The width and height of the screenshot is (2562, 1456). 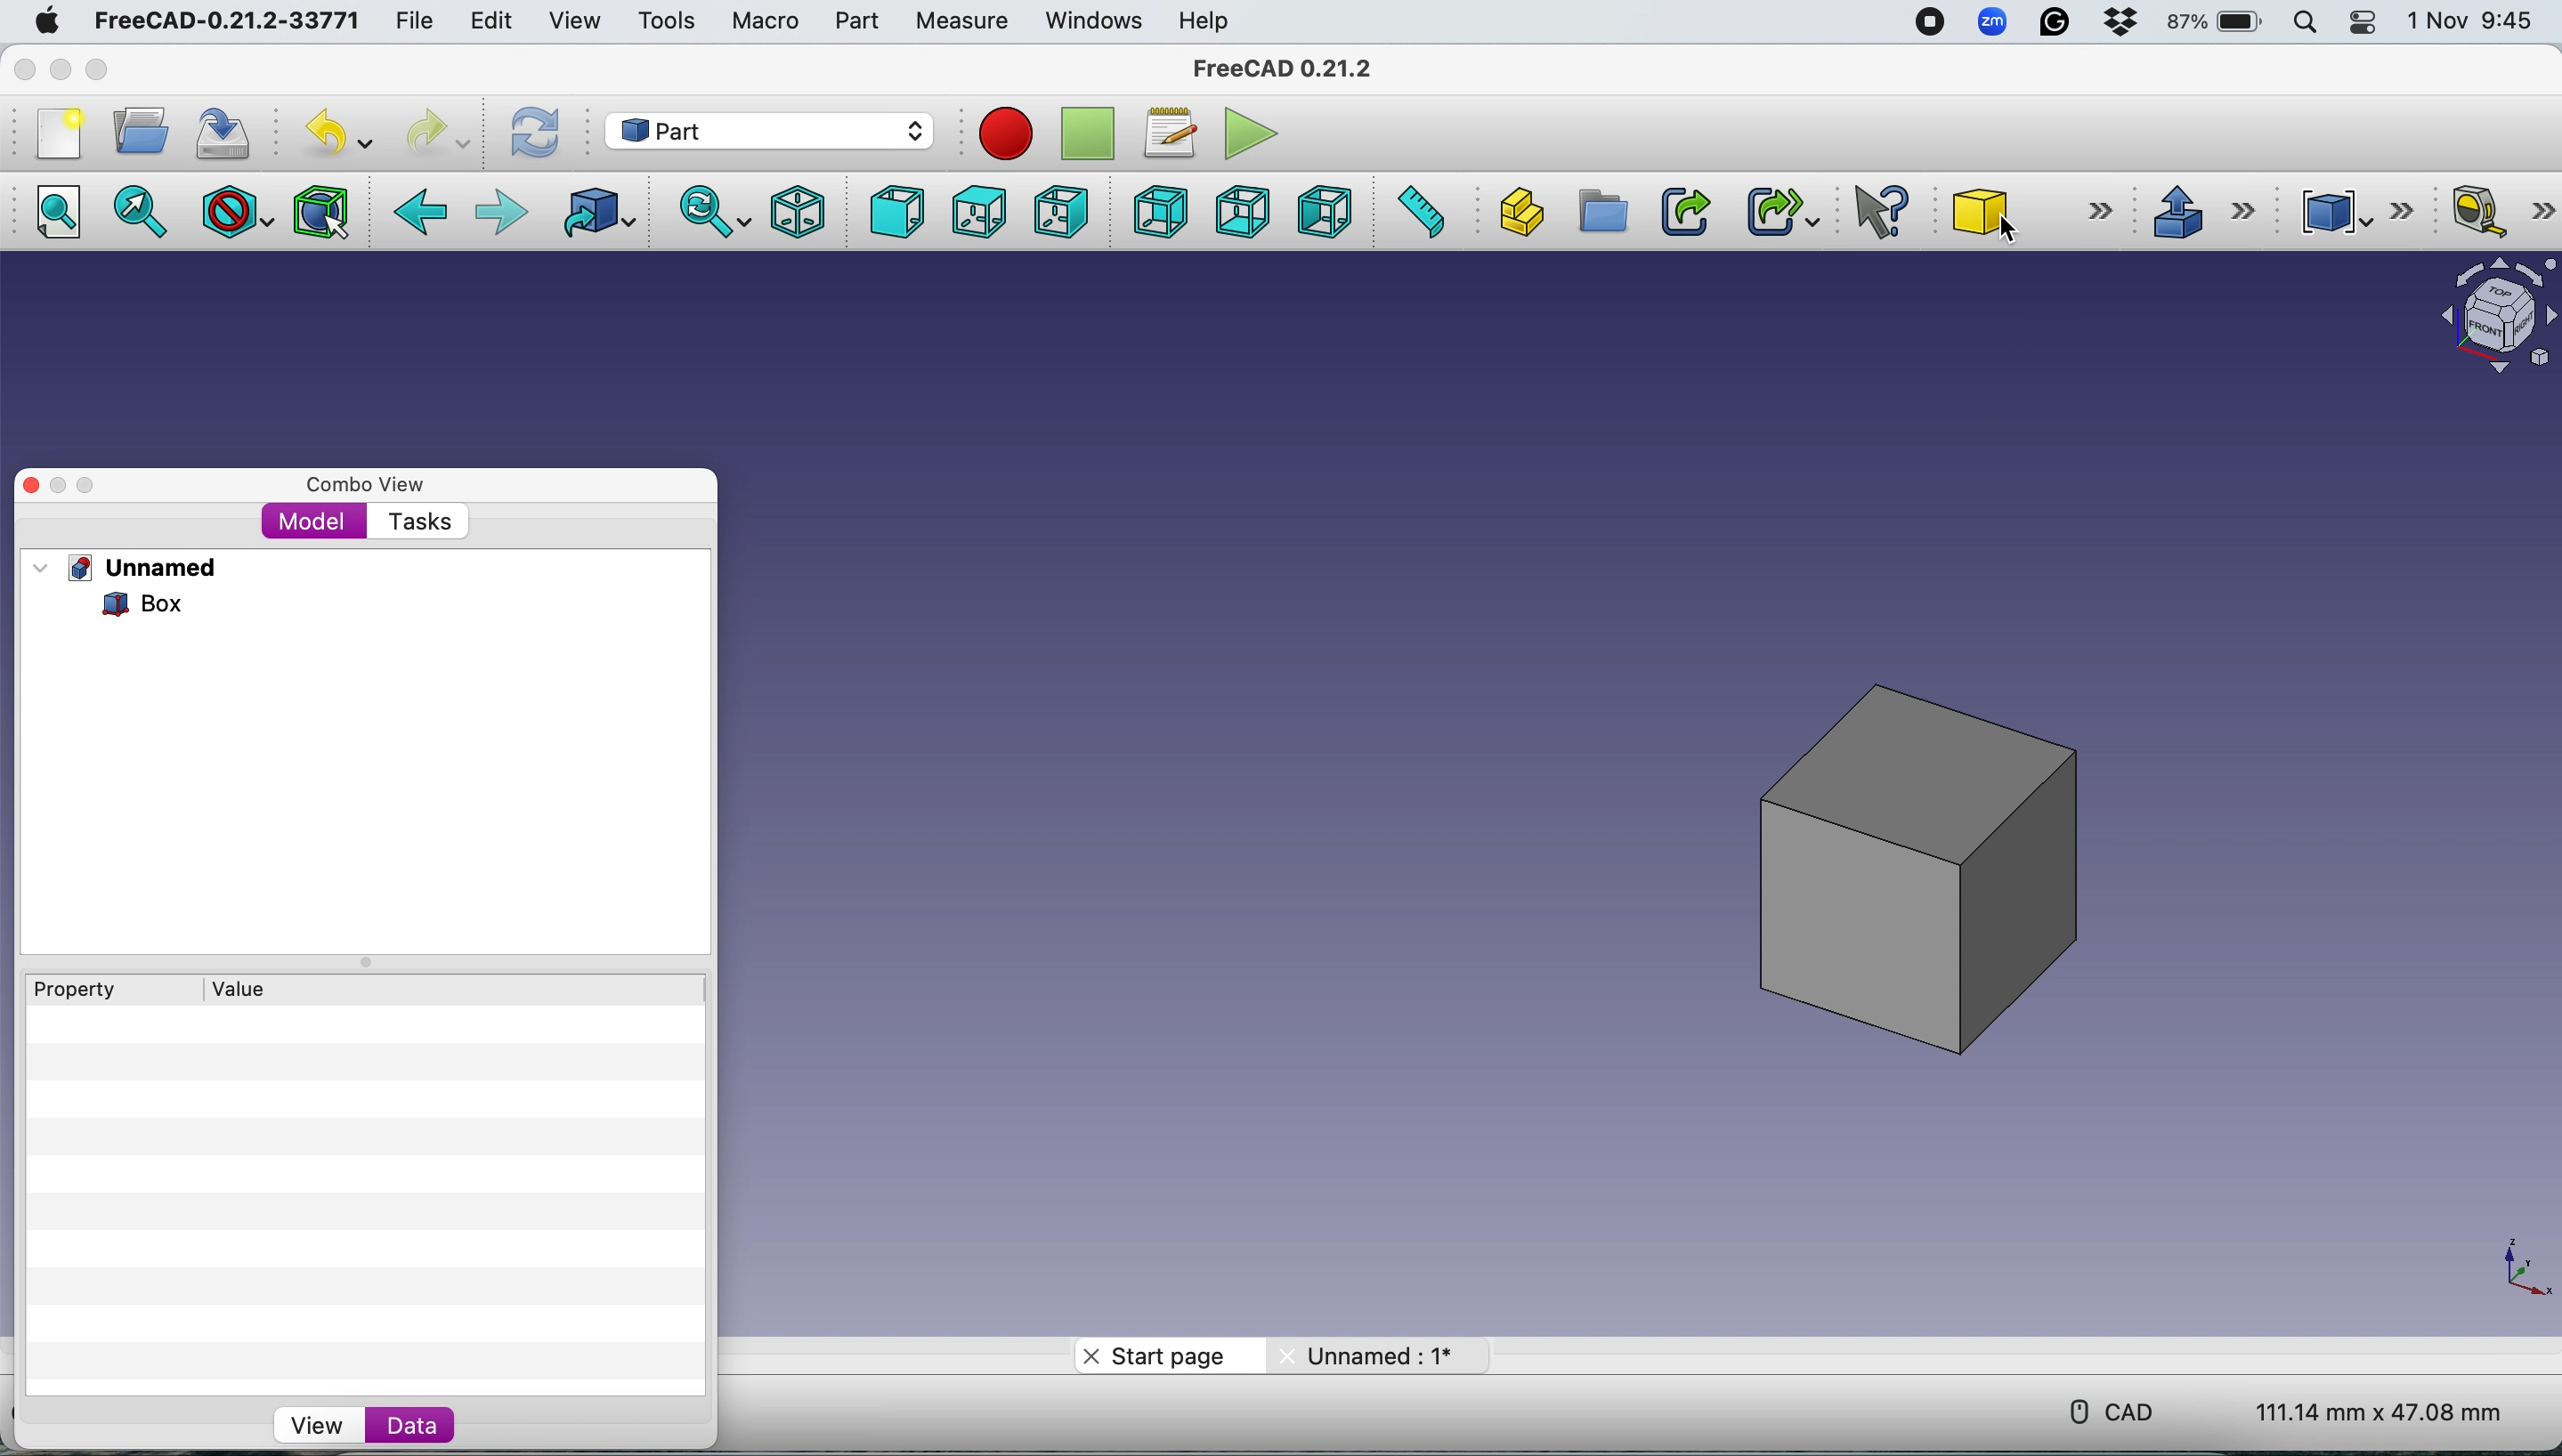 I want to click on Minimise, so click(x=60, y=486).